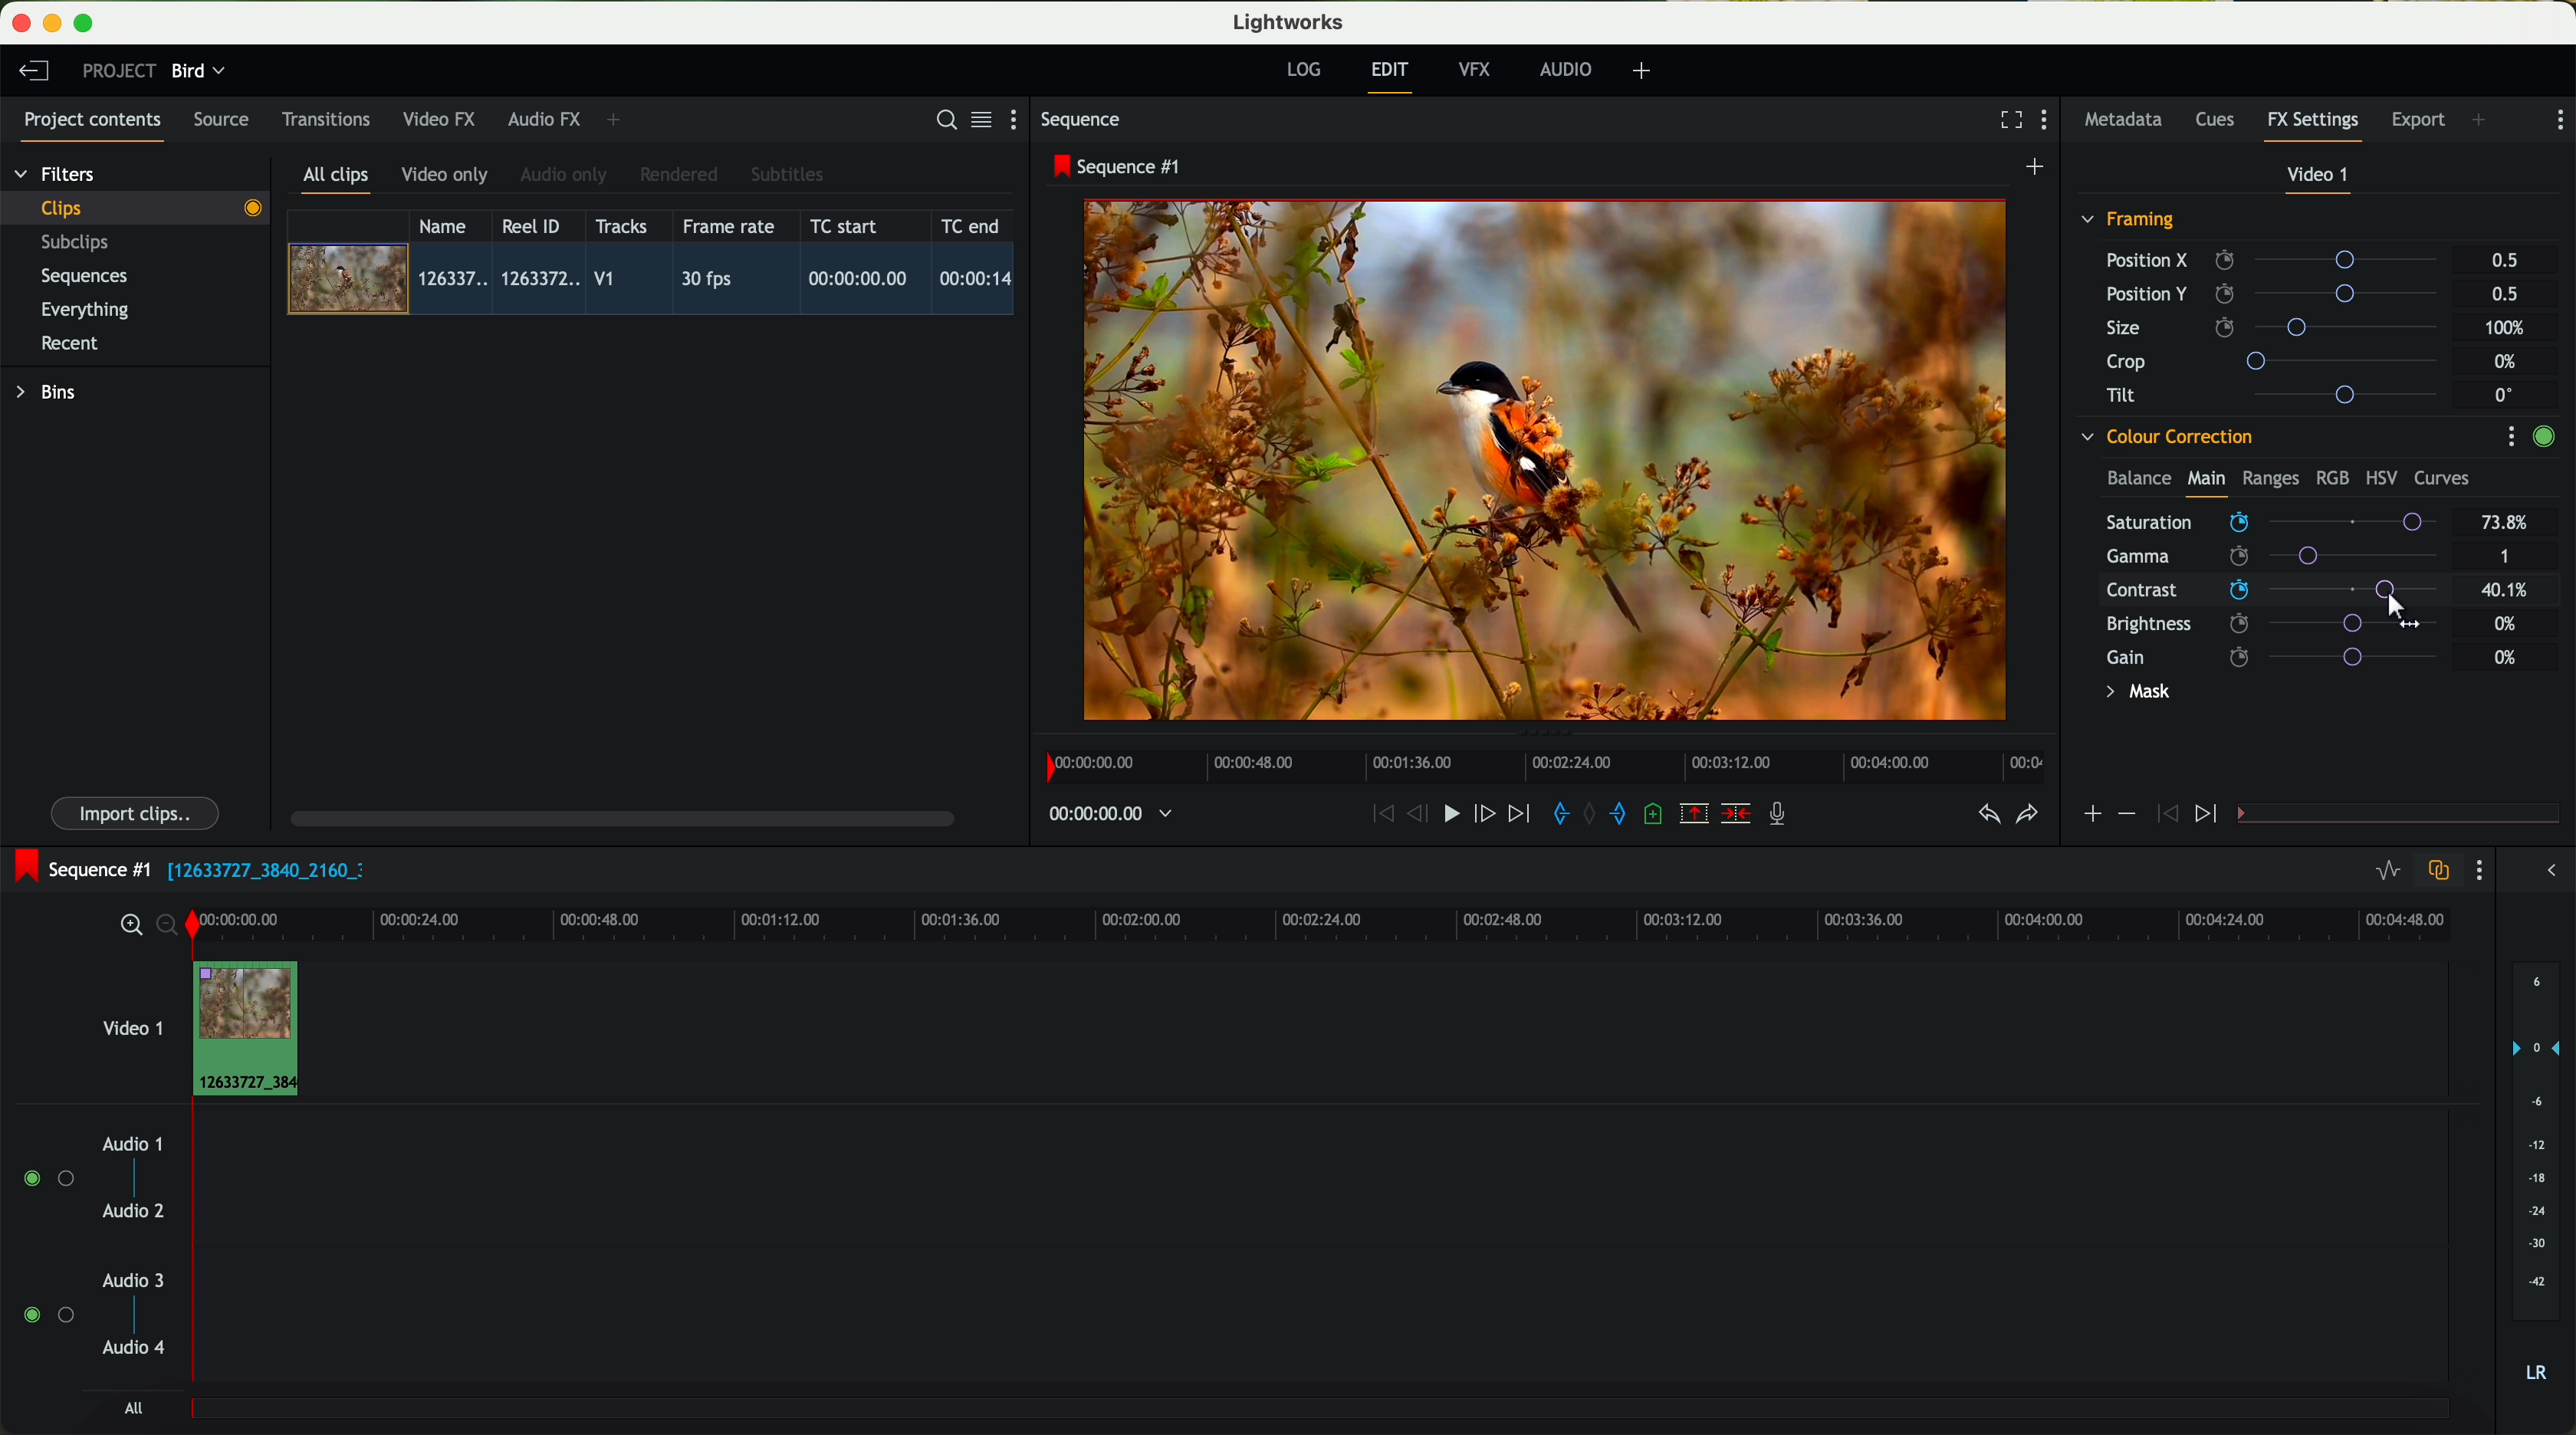 The image size is (2576, 1435). What do you see at coordinates (221, 121) in the screenshot?
I see `source` at bounding box center [221, 121].